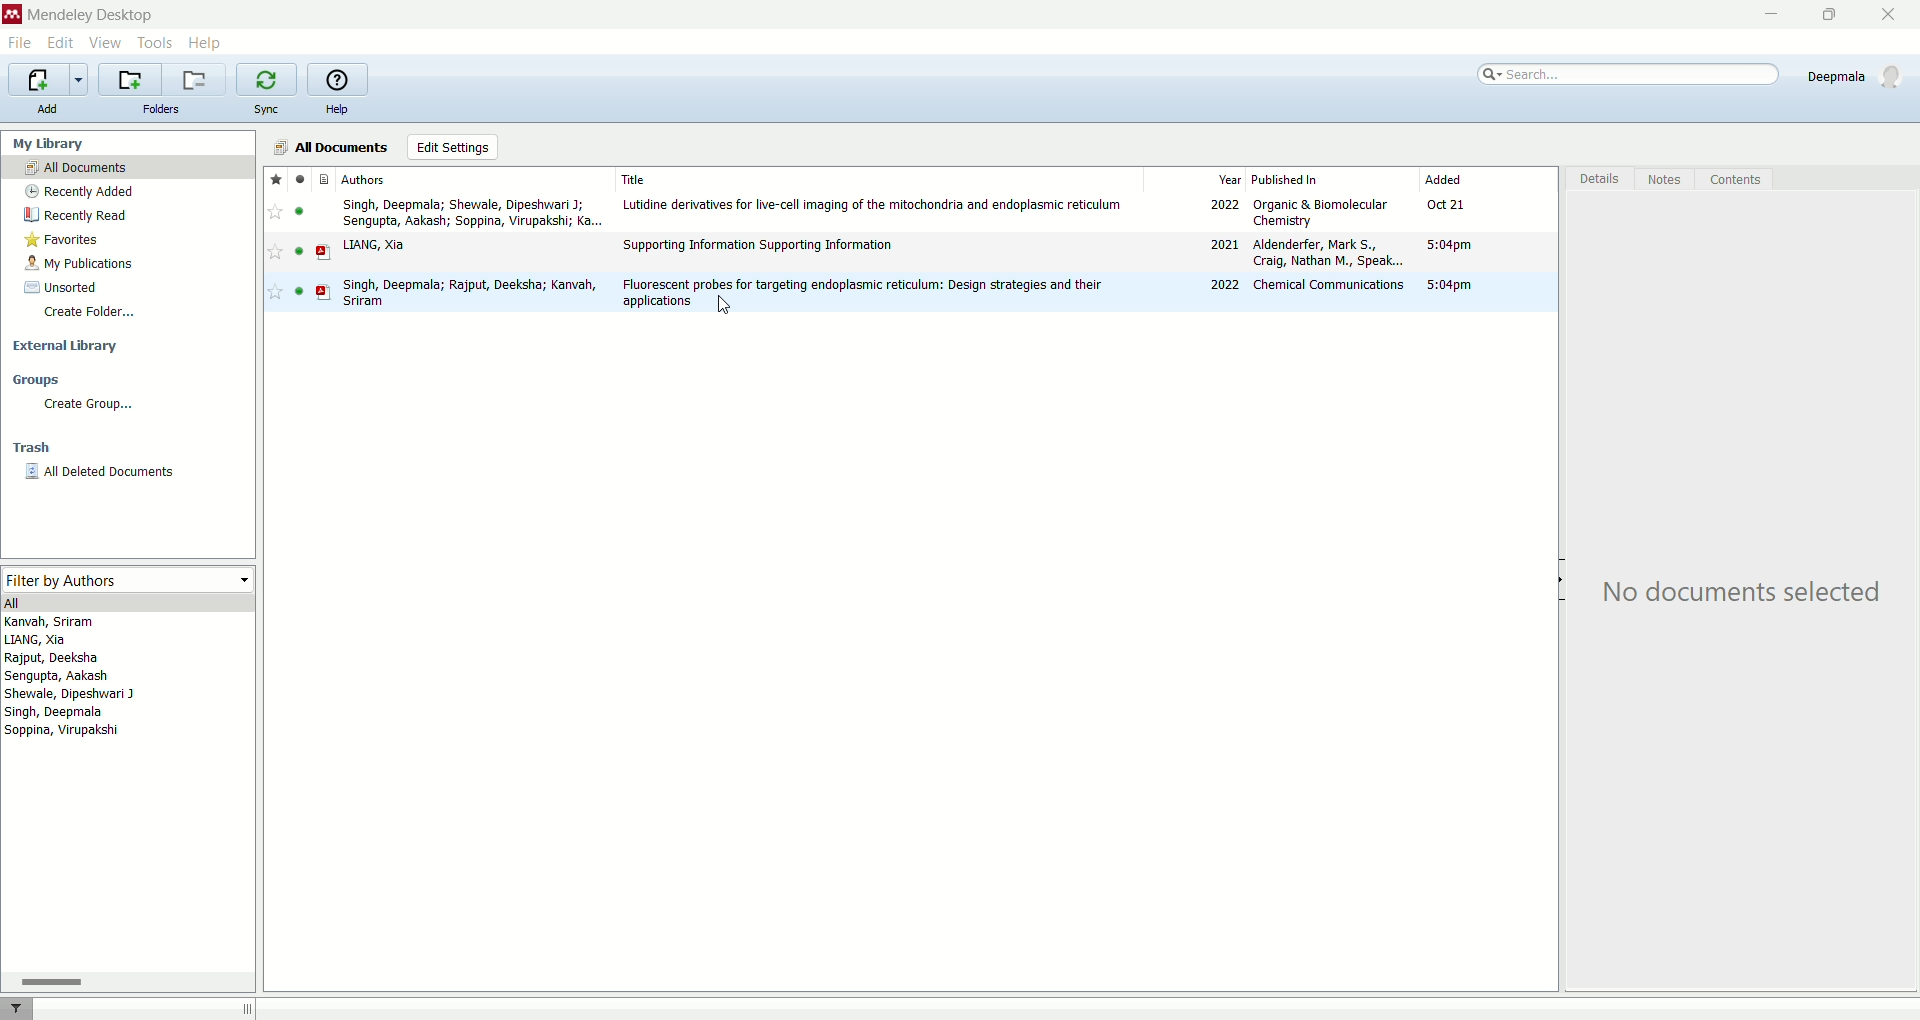 This screenshot has height=1020, width=1920. What do you see at coordinates (468, 212) in the screenshot?
I see `Singh, Deepmala; Shewale, Dipeshwari J;
Sengupta, Aakash; Soppina, Virupakshi; Ka...` at bounding box center [468, 212].